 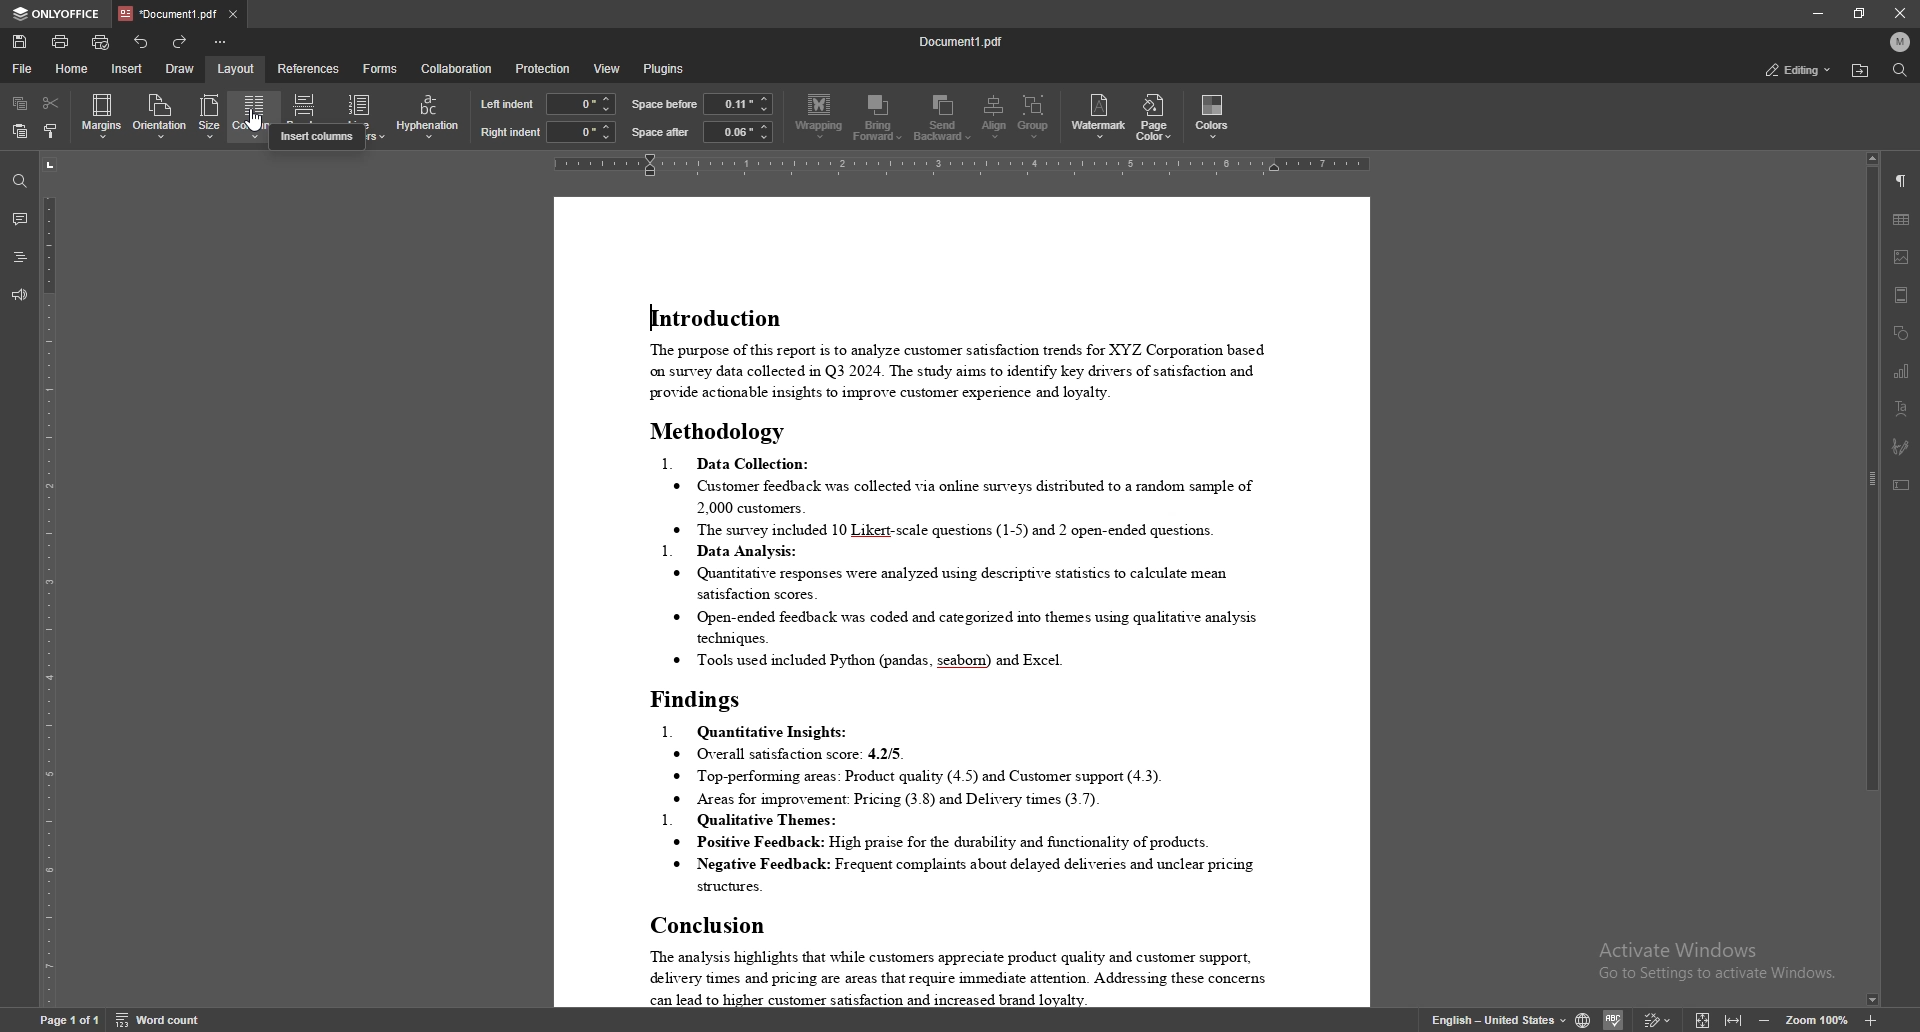 I want to click on change doc language, so click(x=1582, y=1017).